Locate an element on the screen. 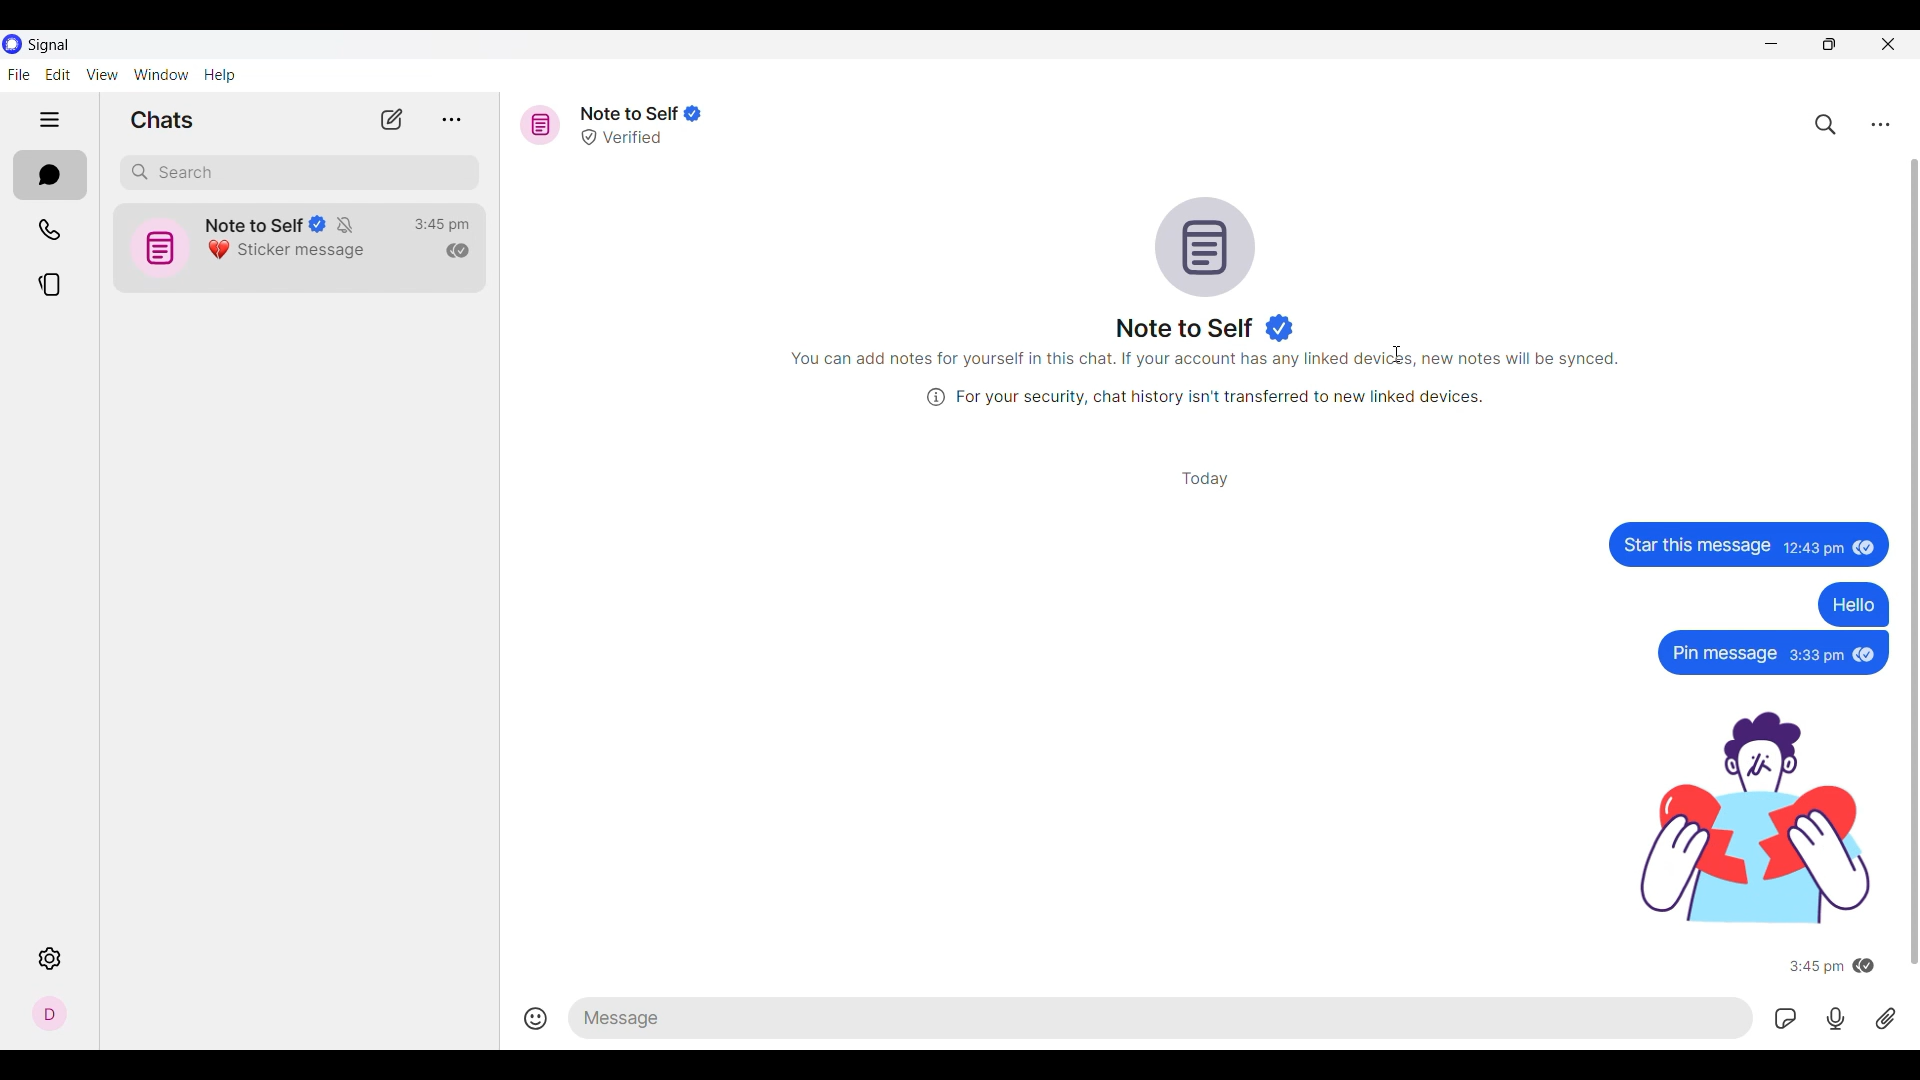 Image resolution: width=1920 pixels, height=1080 pixels. sticker is located at coordinates (1747, 816).